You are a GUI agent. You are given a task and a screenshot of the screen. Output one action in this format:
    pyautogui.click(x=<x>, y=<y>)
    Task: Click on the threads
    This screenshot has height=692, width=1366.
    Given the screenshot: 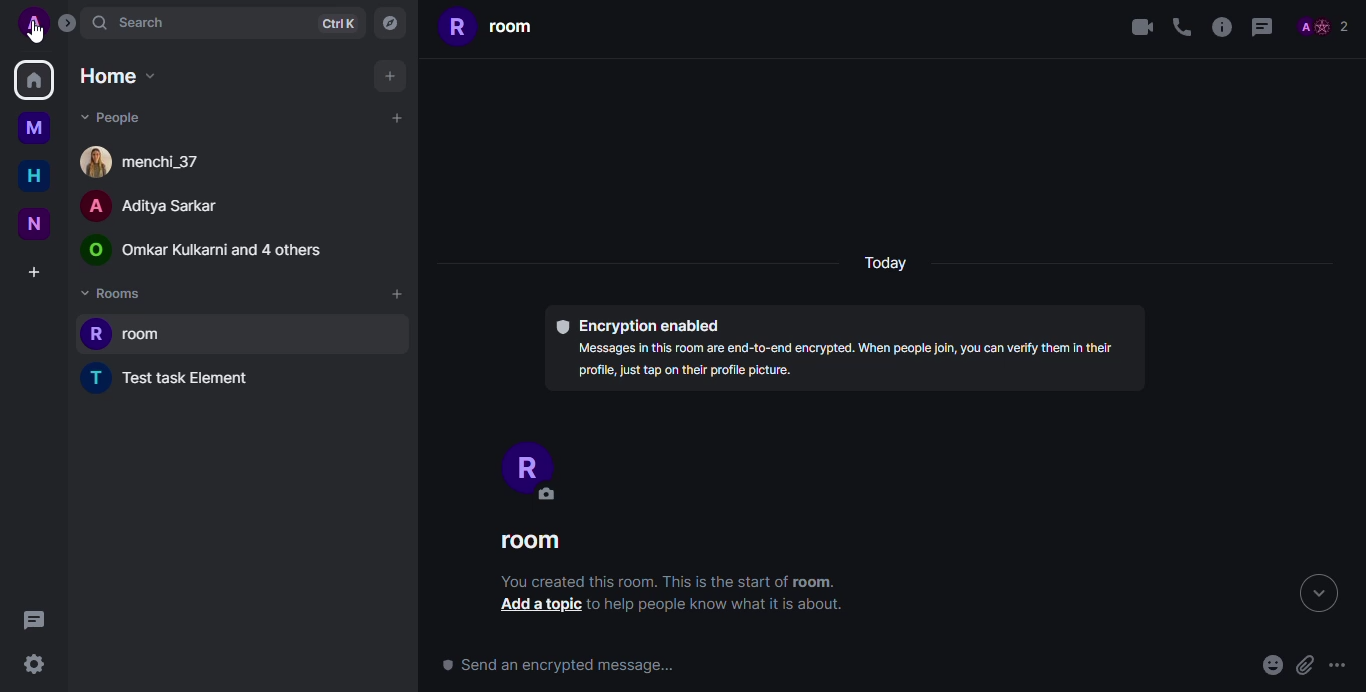 What is the action you would take?
    pyautogui.click(x=1262, y=27)
    